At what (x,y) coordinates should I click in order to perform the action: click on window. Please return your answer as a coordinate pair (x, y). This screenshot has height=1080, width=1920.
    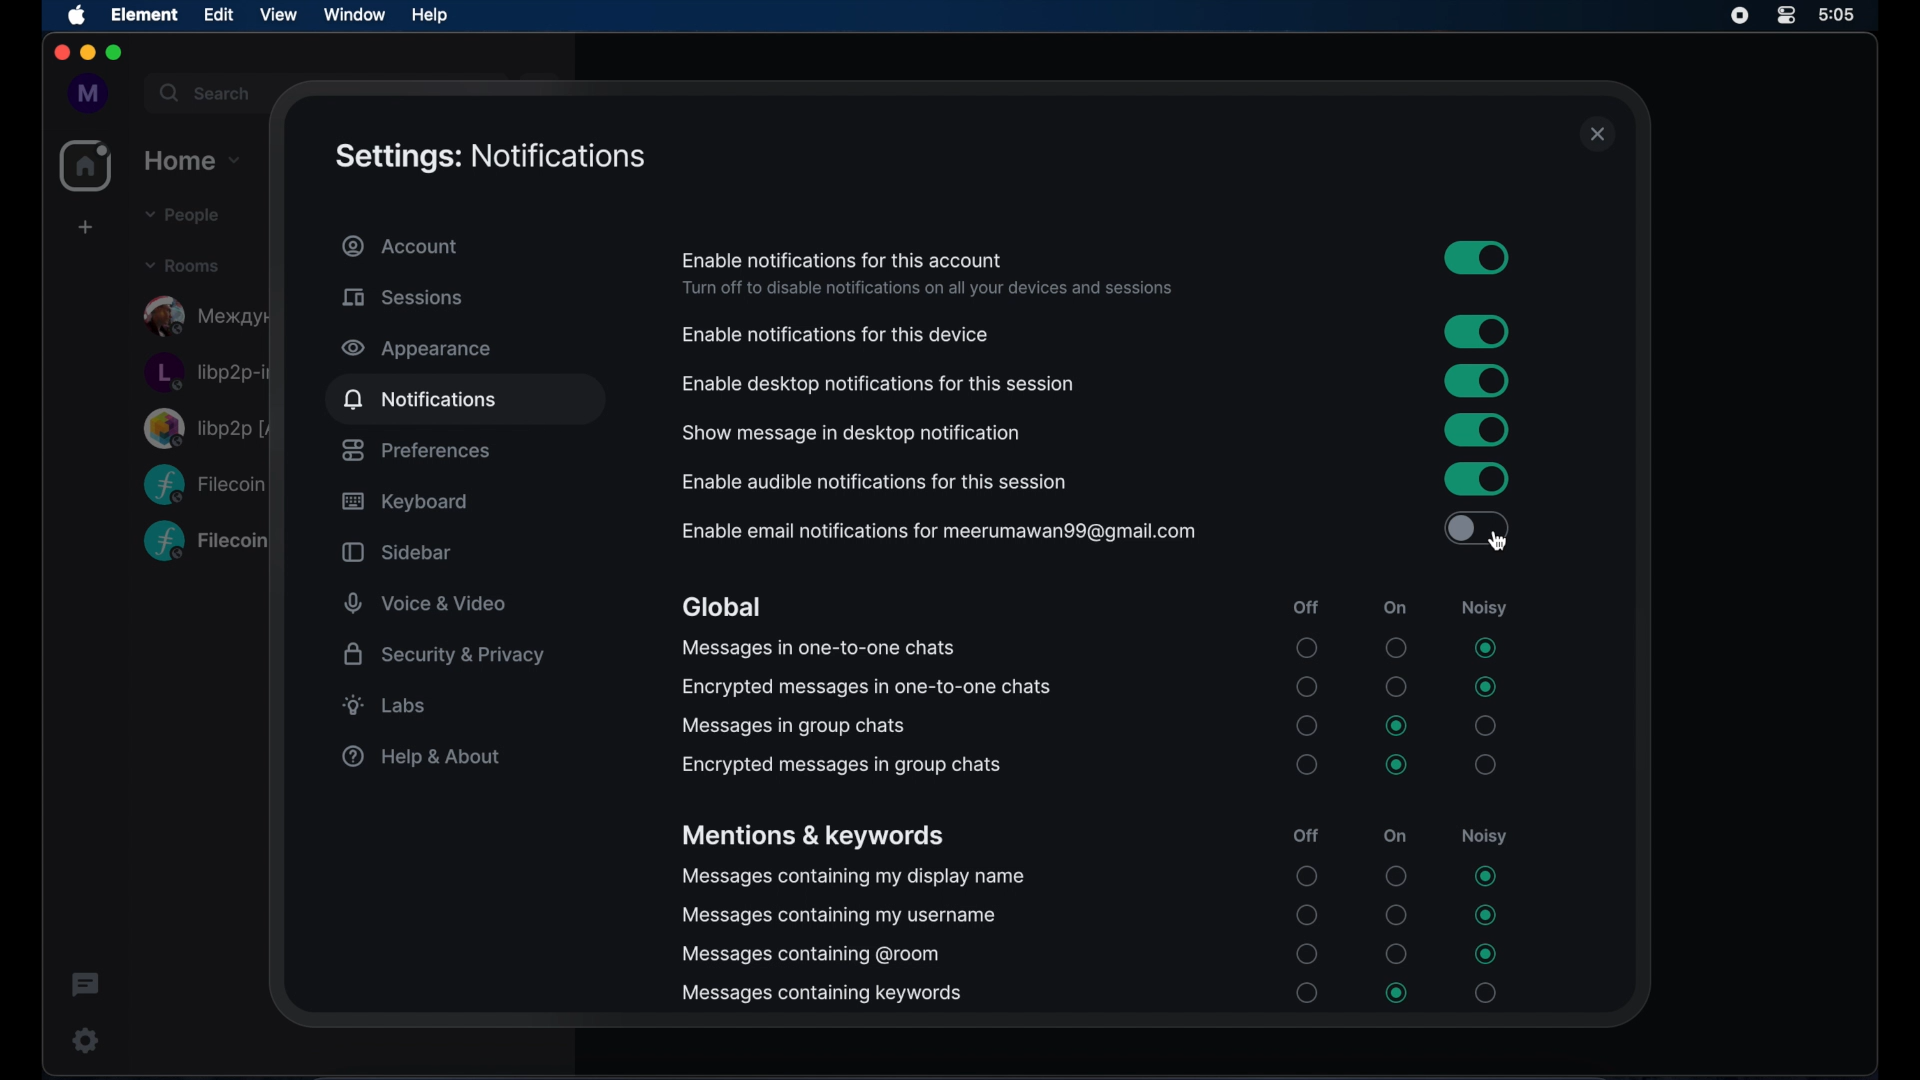
    Looking at the image, I should click on (354, 14).